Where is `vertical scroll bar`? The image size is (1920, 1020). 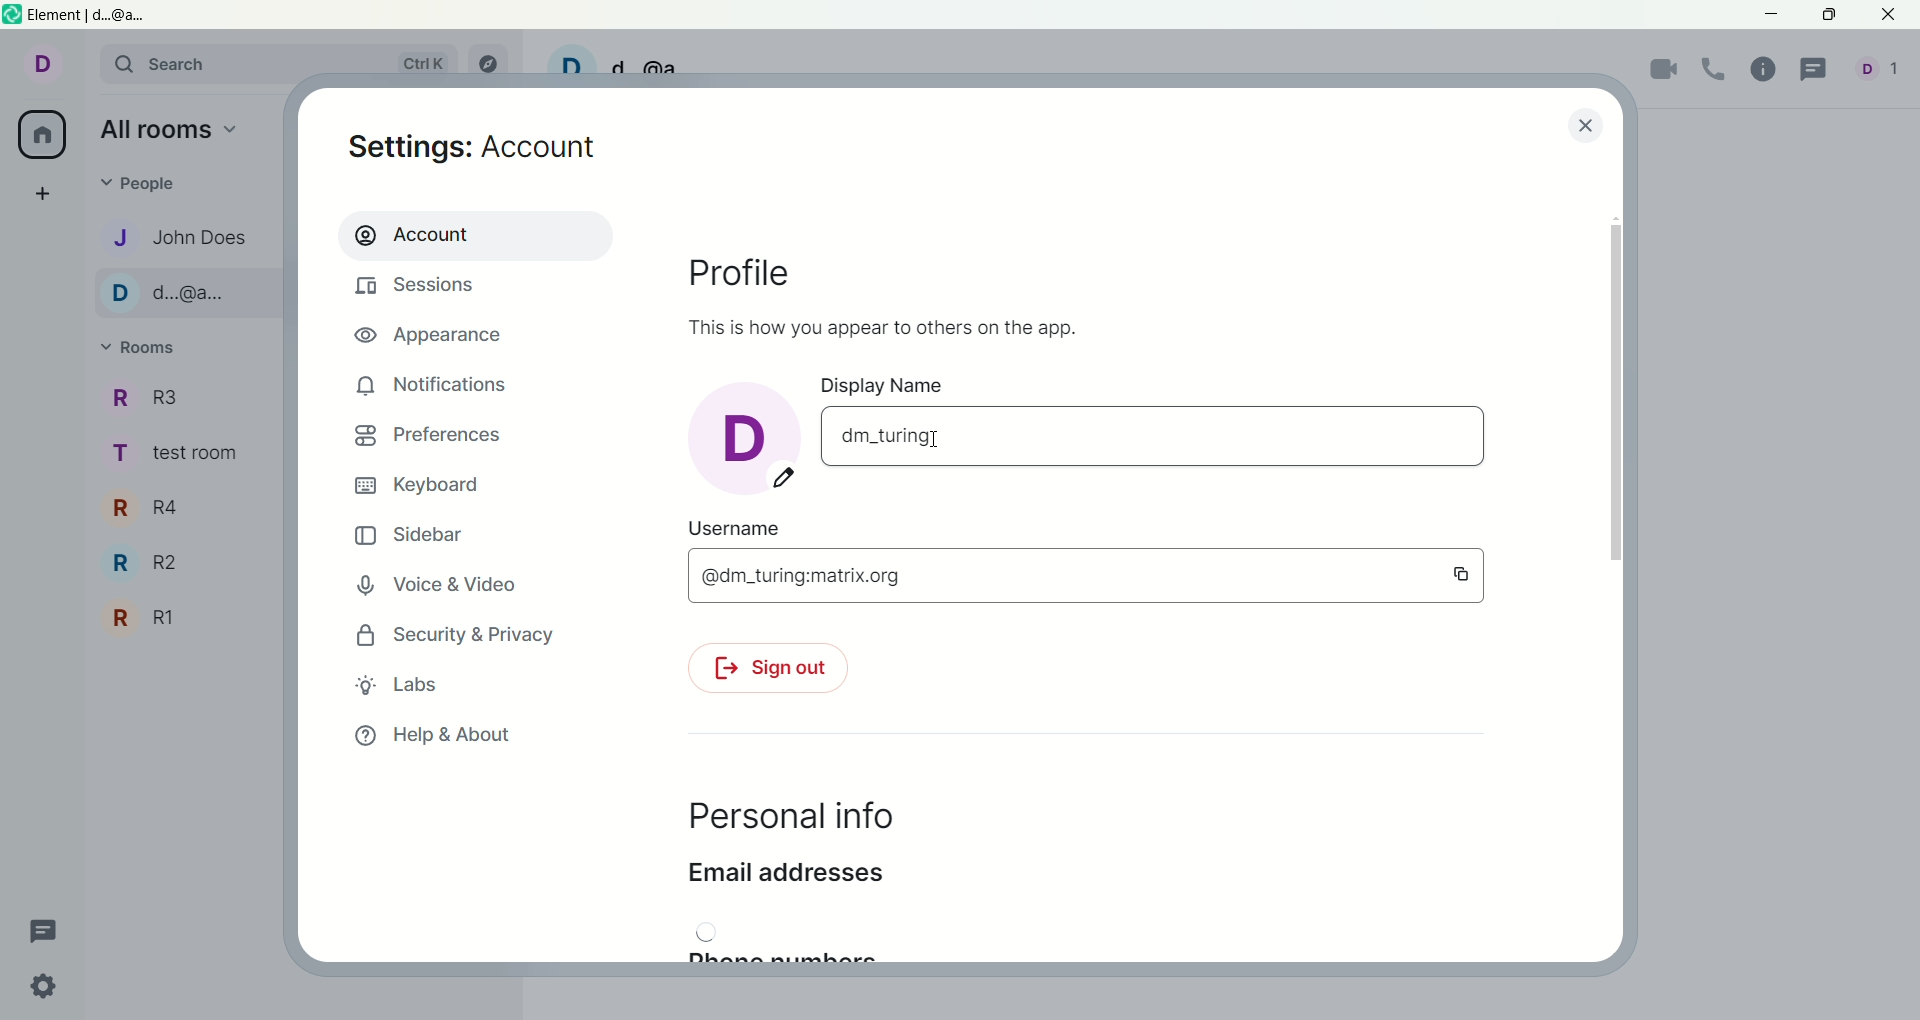
vertical scroll bar is located at coordinates (1618, 578).